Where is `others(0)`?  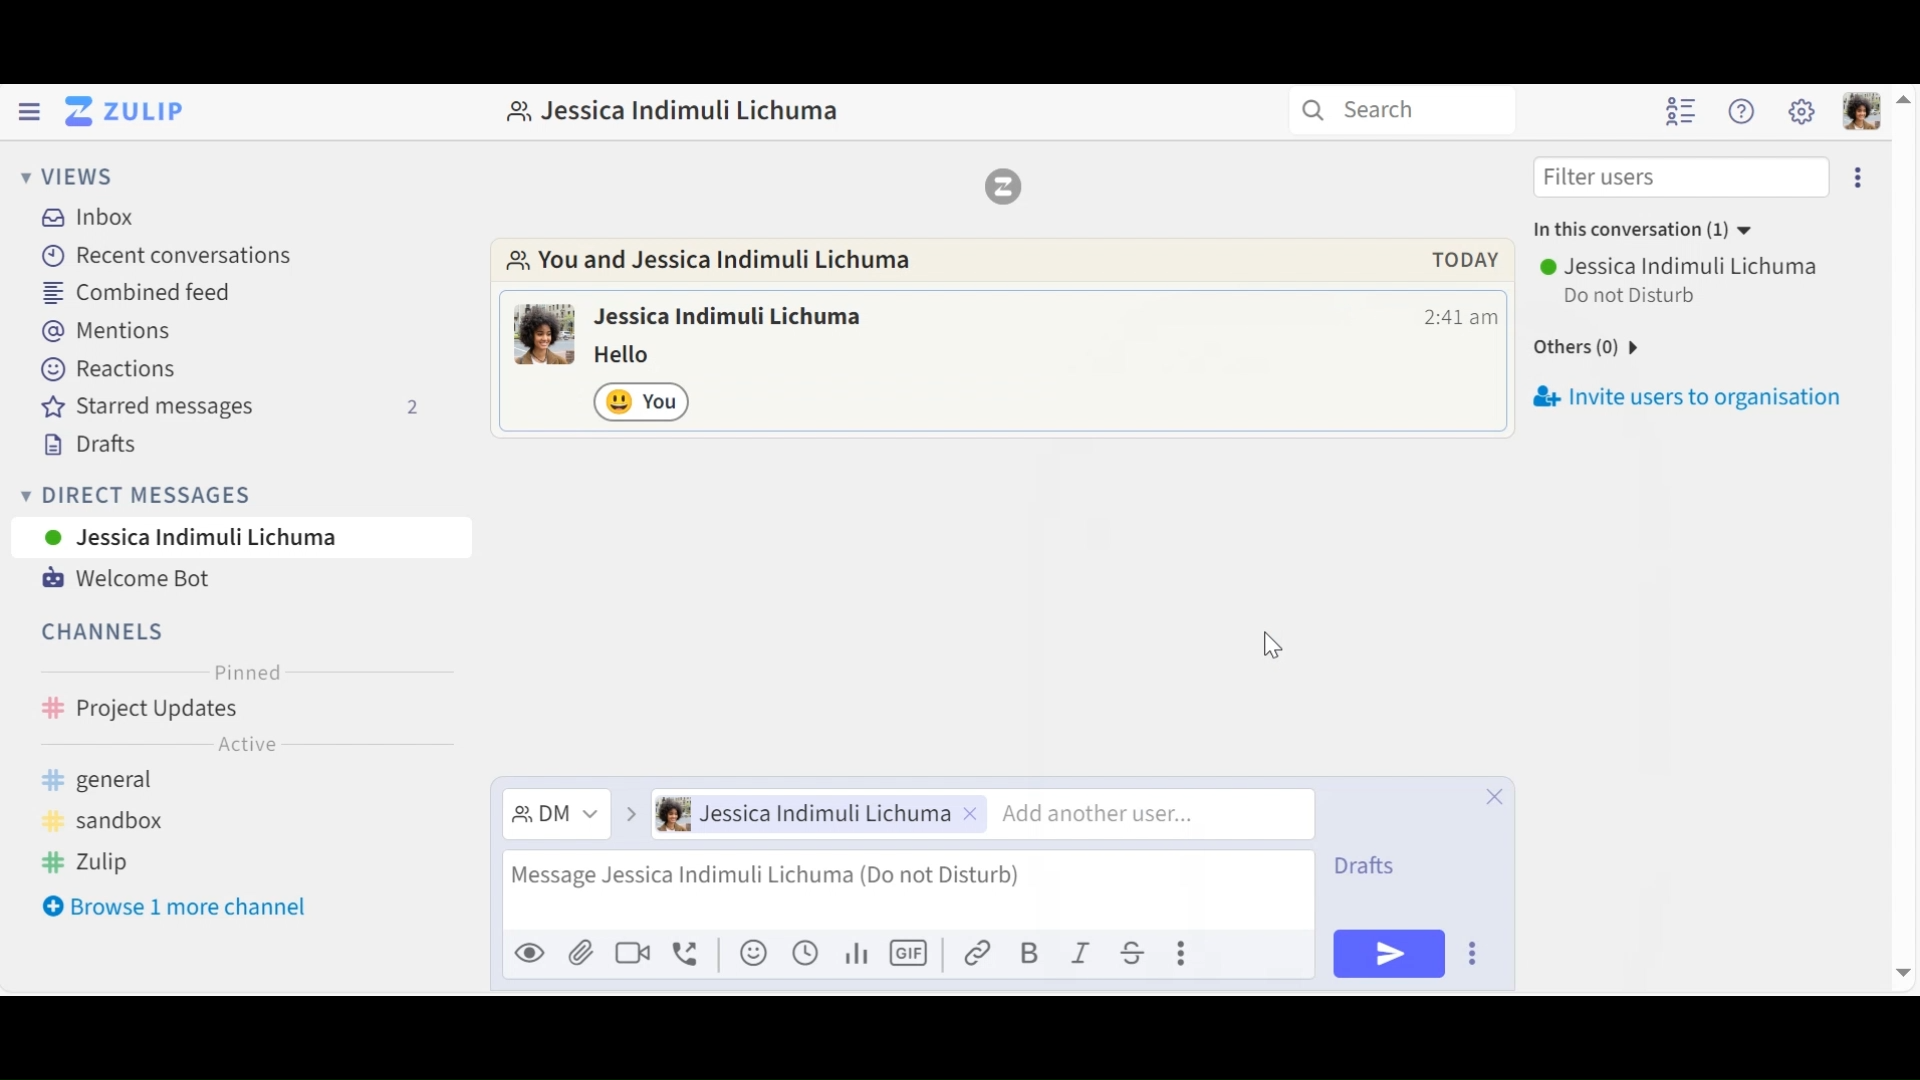
others(0) is located at coordinates (1583, 349).